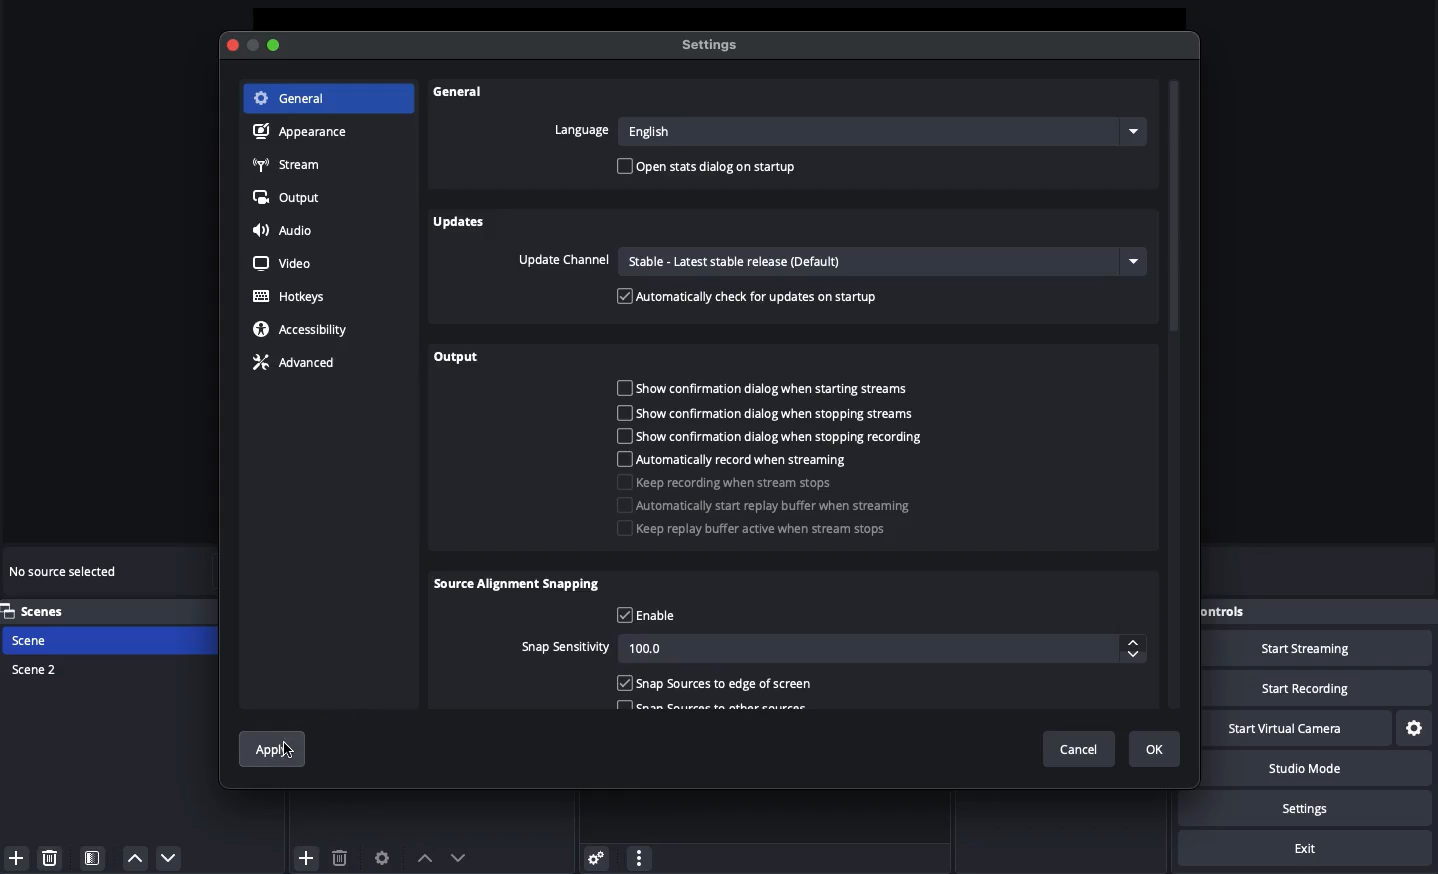 Image resolution: width=1438 pixels, height=874 pixels. Describe the element at coordinates (1320, 771) in the screenshot. I see `Studio mode` at that location.